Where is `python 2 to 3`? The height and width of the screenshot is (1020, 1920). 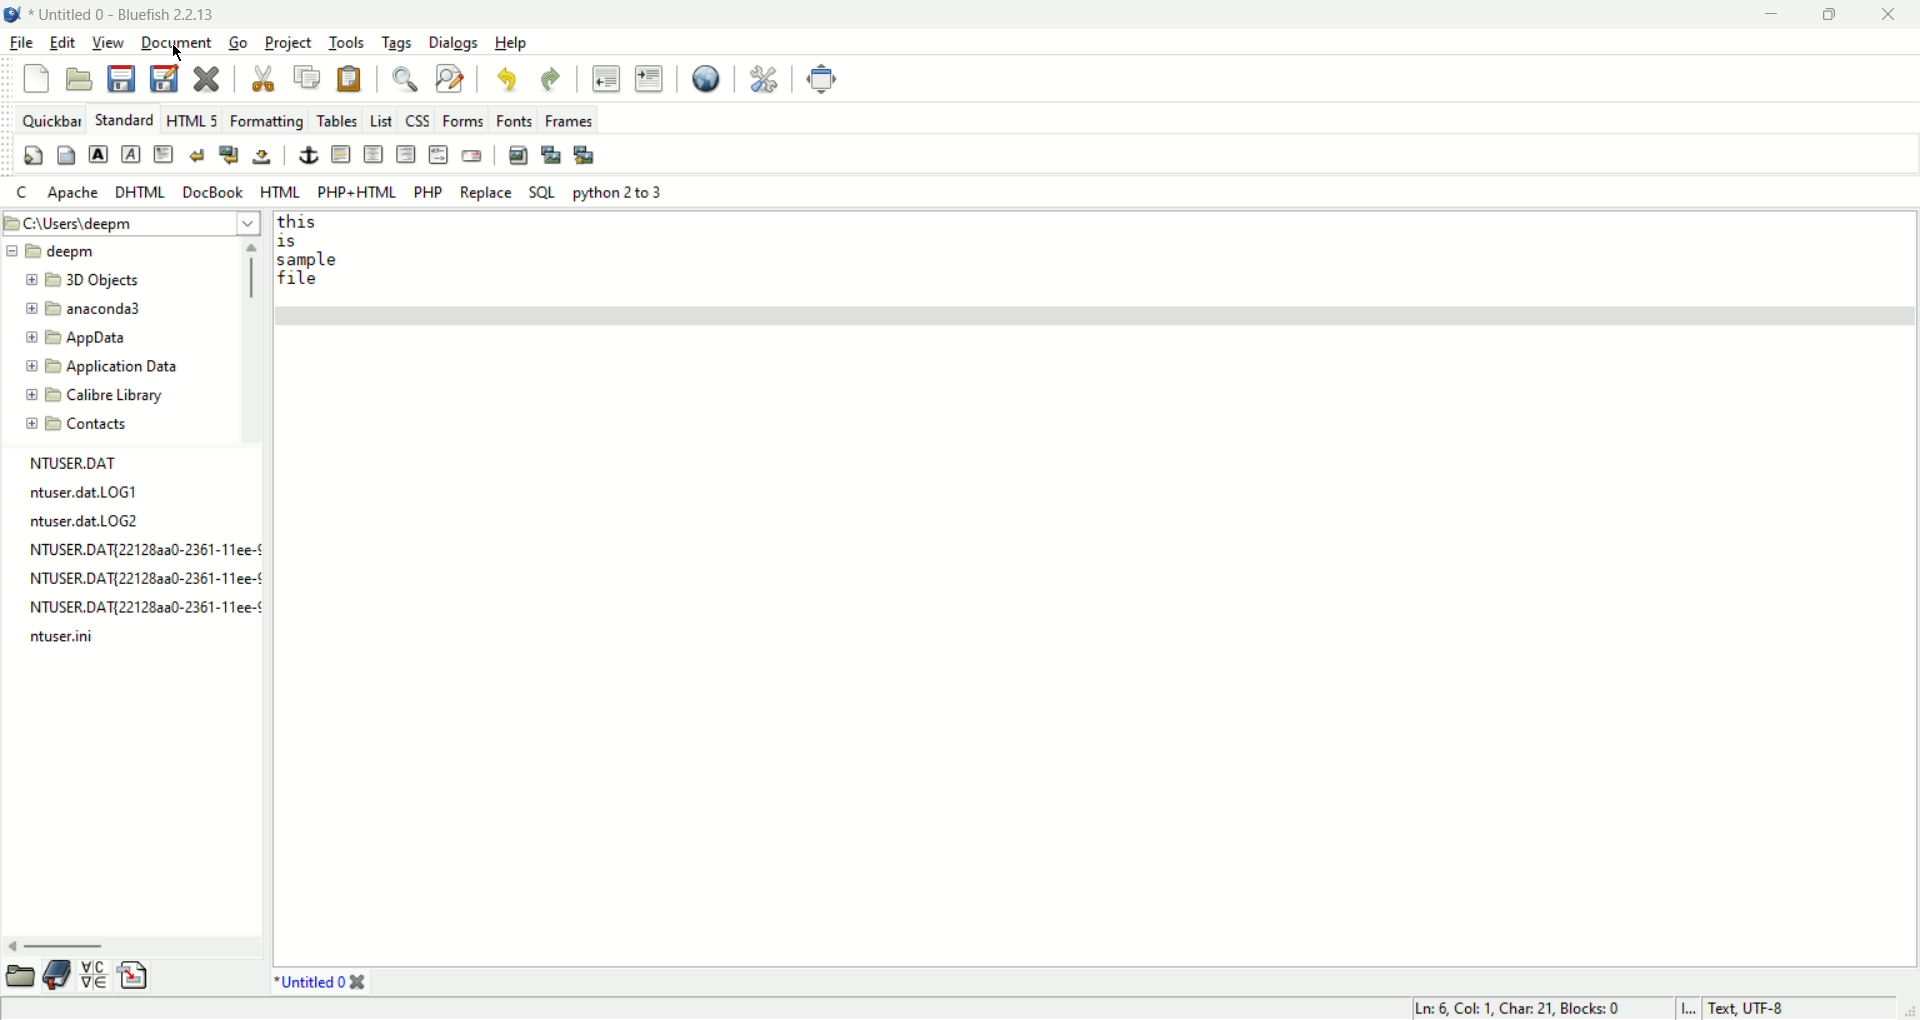 python 2 to 3 is located at coordinates (618, 195).